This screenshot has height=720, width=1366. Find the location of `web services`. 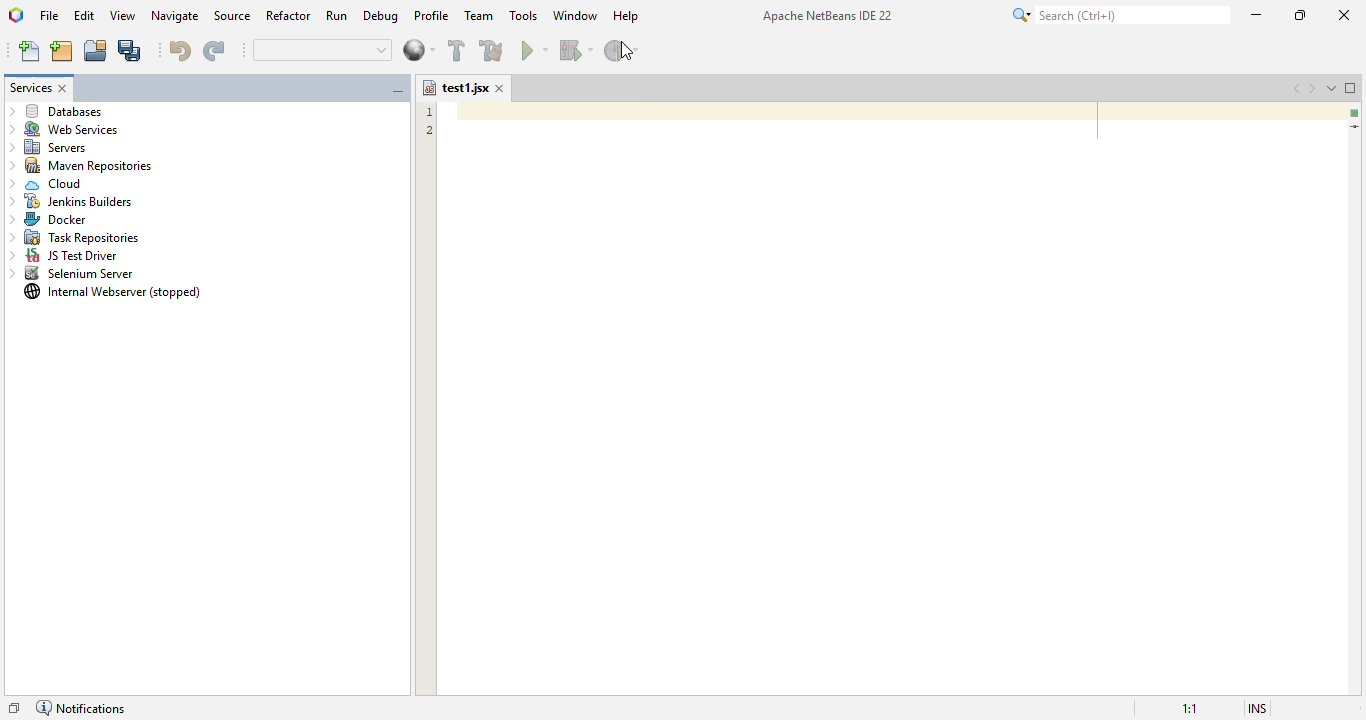

web services is located at coordinates (64, 129).